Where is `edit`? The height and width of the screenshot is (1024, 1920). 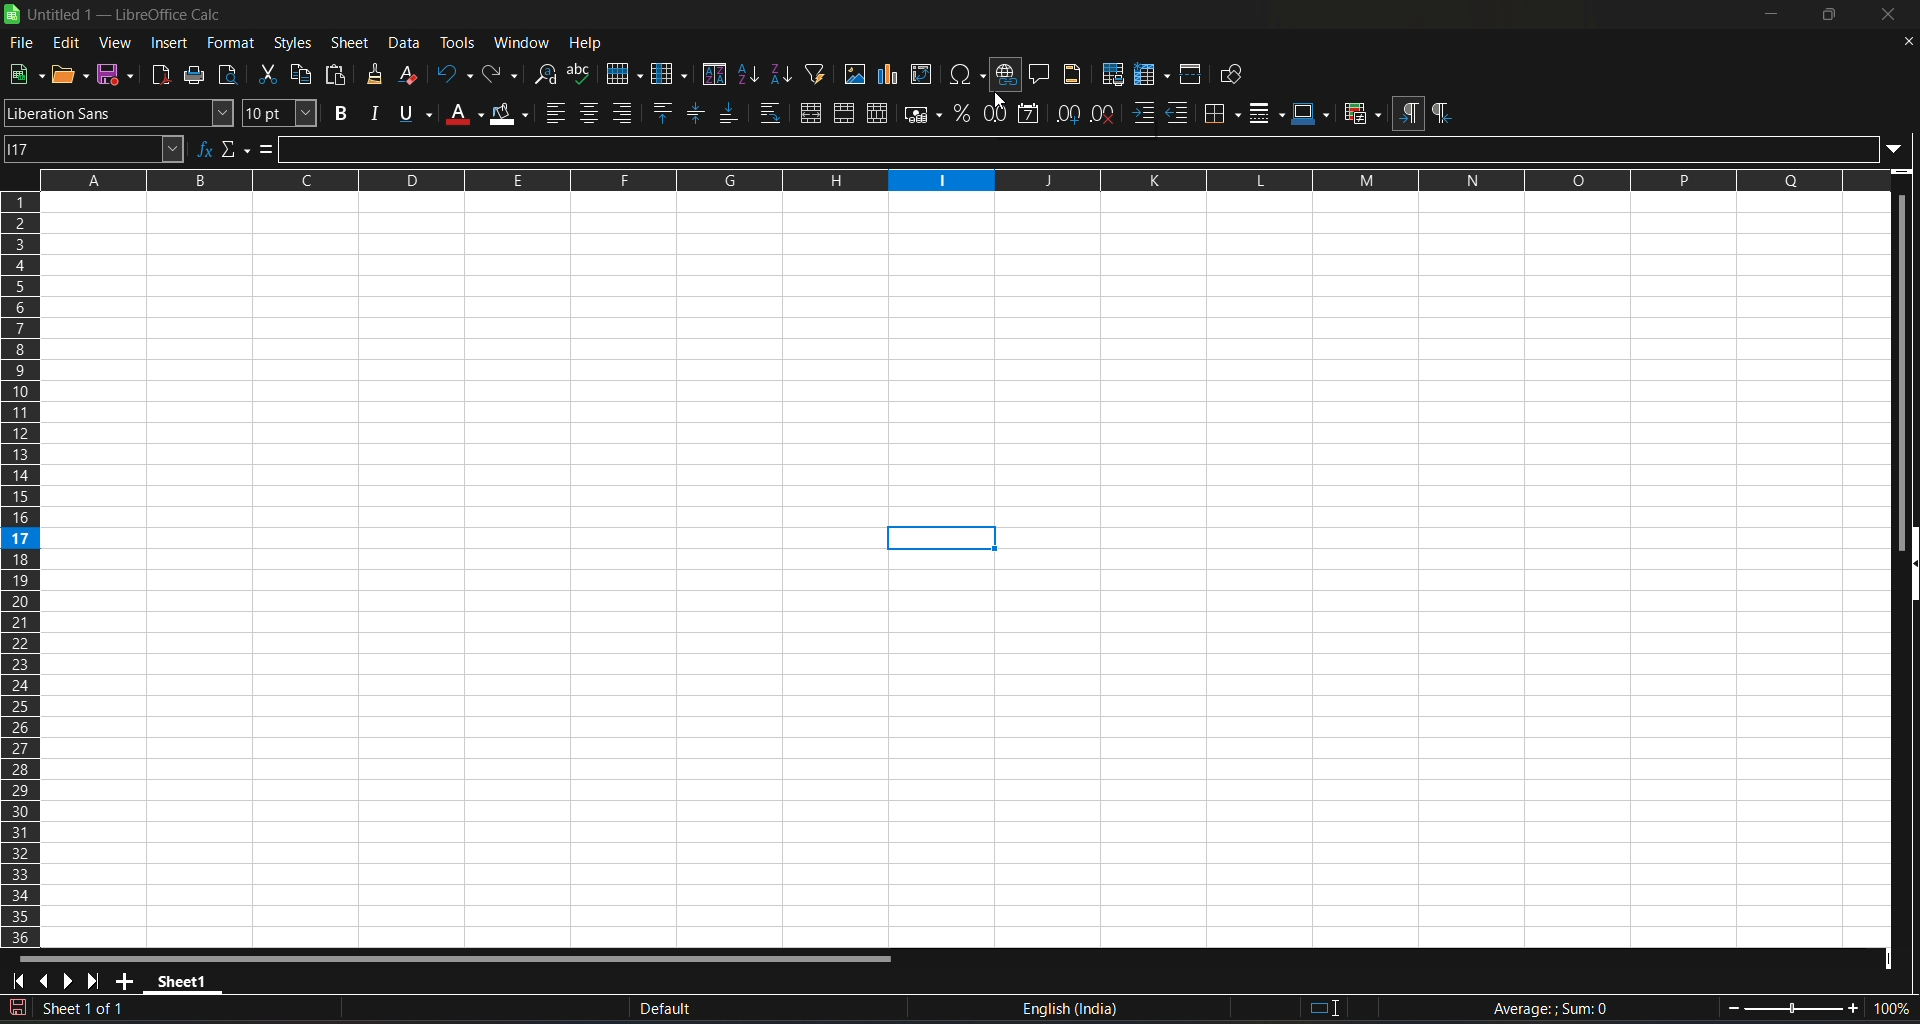 edit is located at coordinates (67, 43).